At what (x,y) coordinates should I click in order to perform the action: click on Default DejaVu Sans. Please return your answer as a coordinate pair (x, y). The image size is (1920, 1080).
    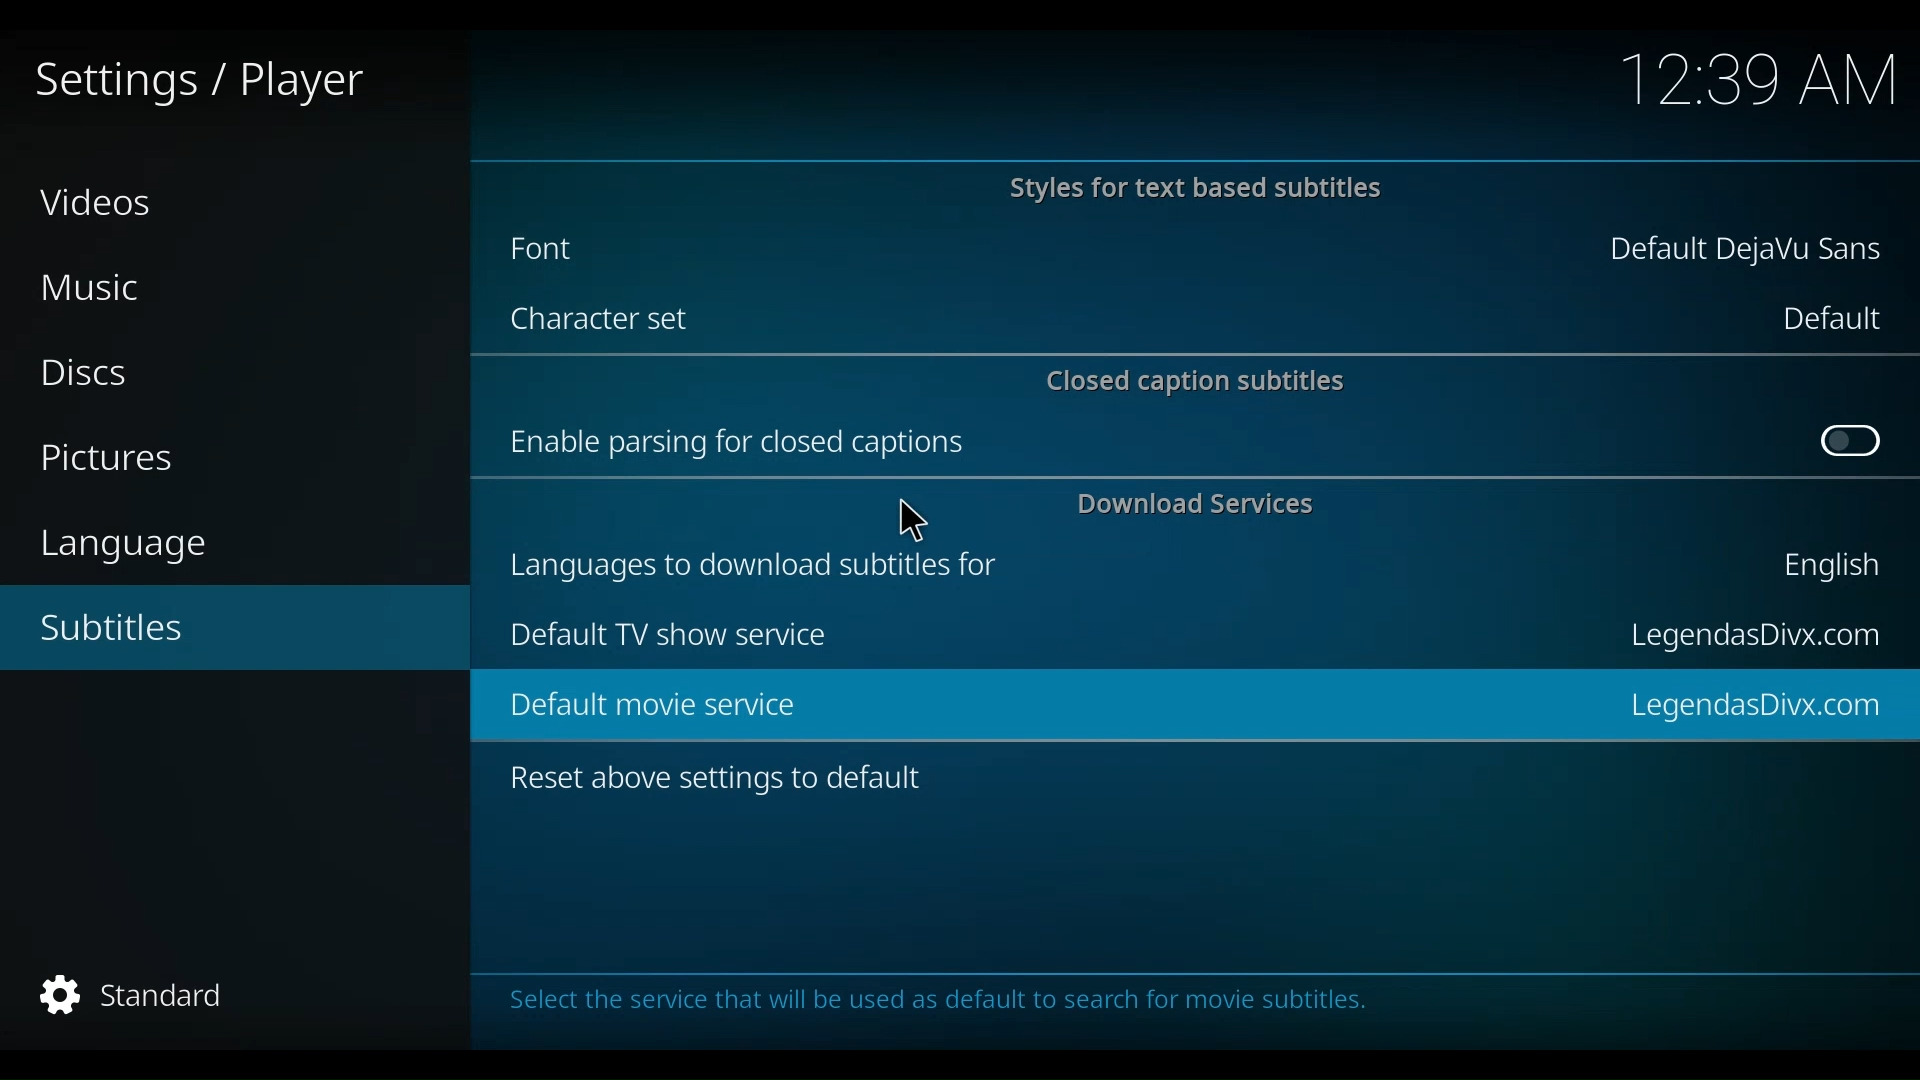
    Looking at the image, I should click on (1747, 252).